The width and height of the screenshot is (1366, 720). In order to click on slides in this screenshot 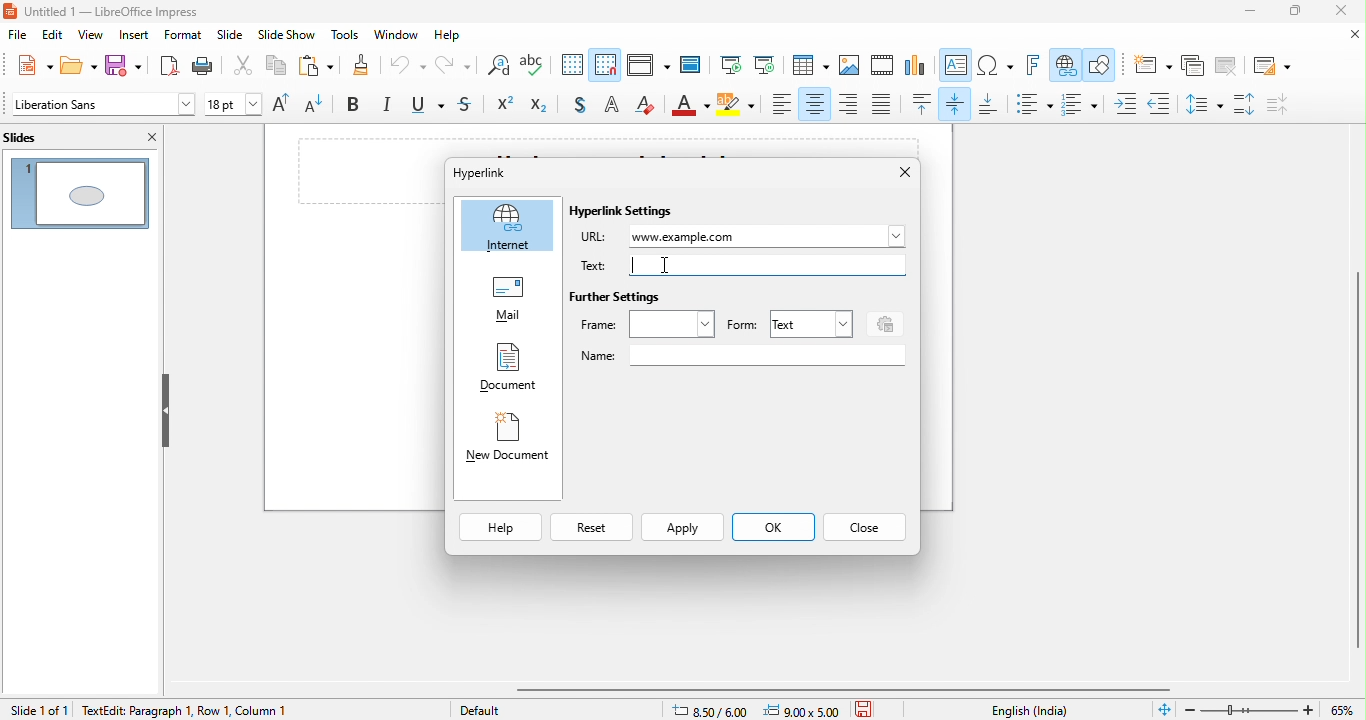, I will do `click(38, 136)`.